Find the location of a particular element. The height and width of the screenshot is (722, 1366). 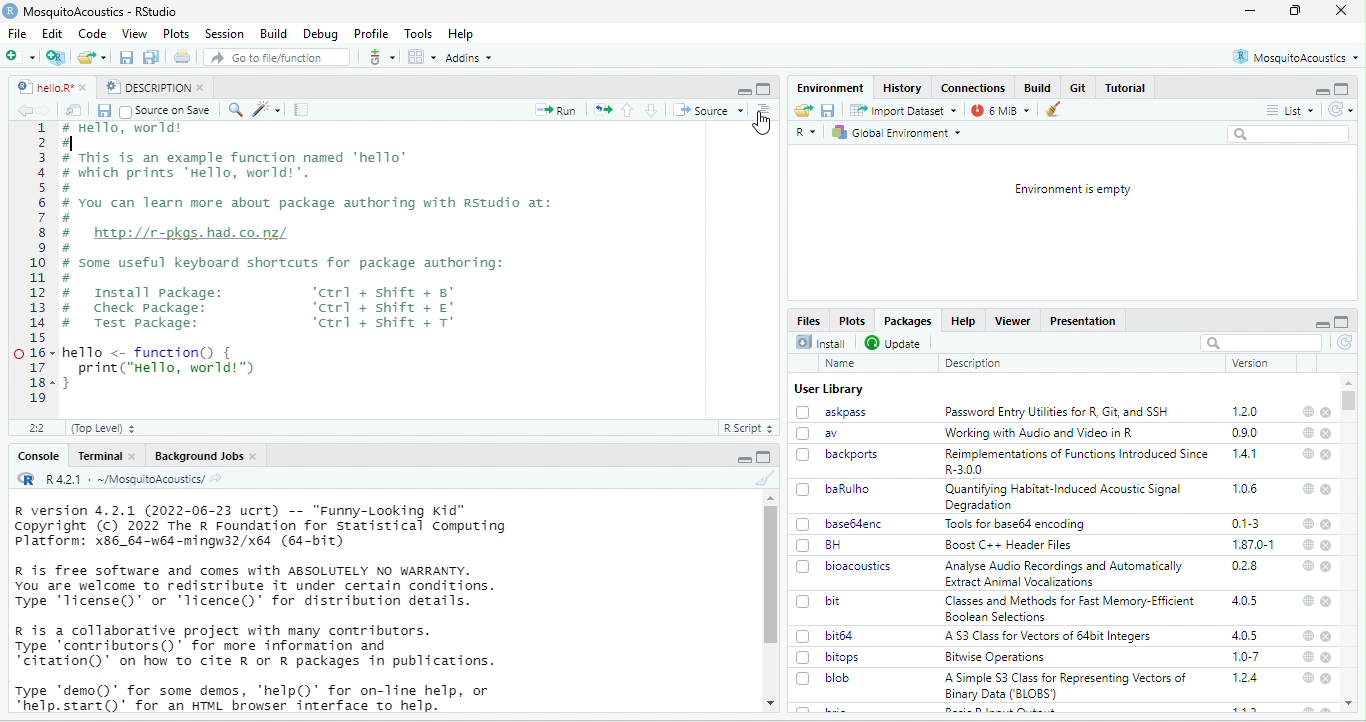

Plots is located at coordinates (176, 33).